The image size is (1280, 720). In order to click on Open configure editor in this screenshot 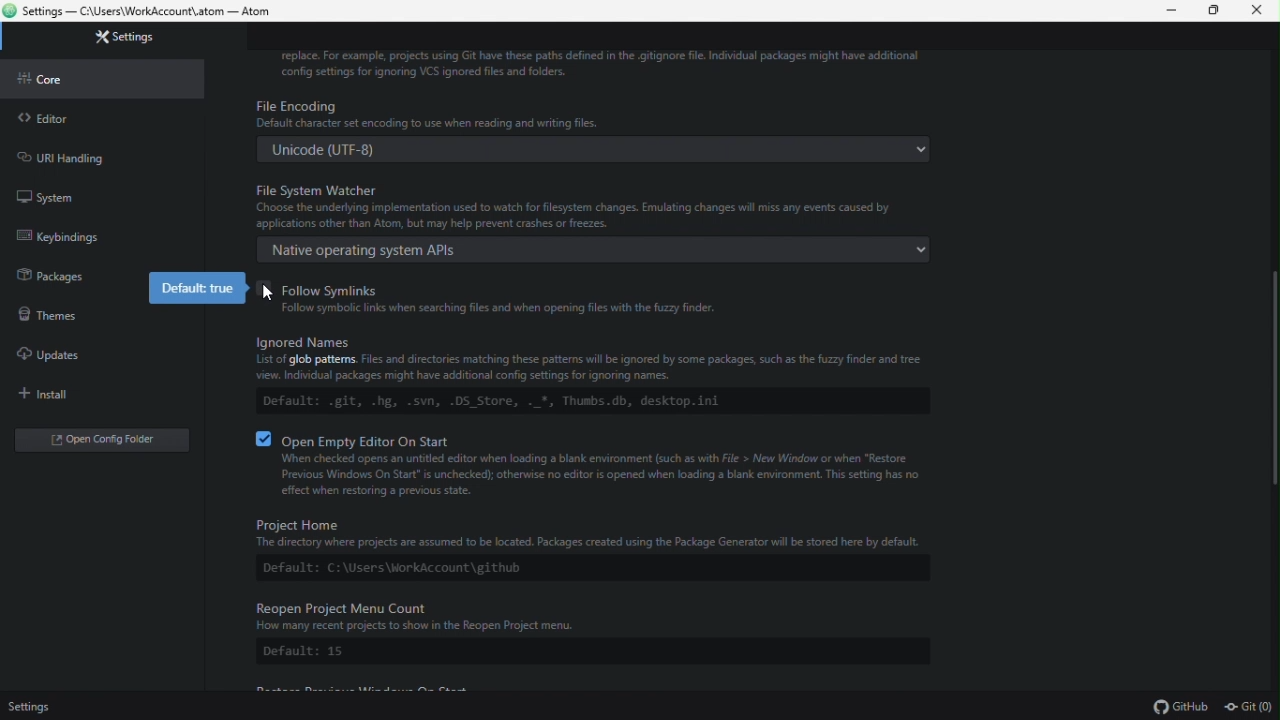, I will do `click(107, 442)`.